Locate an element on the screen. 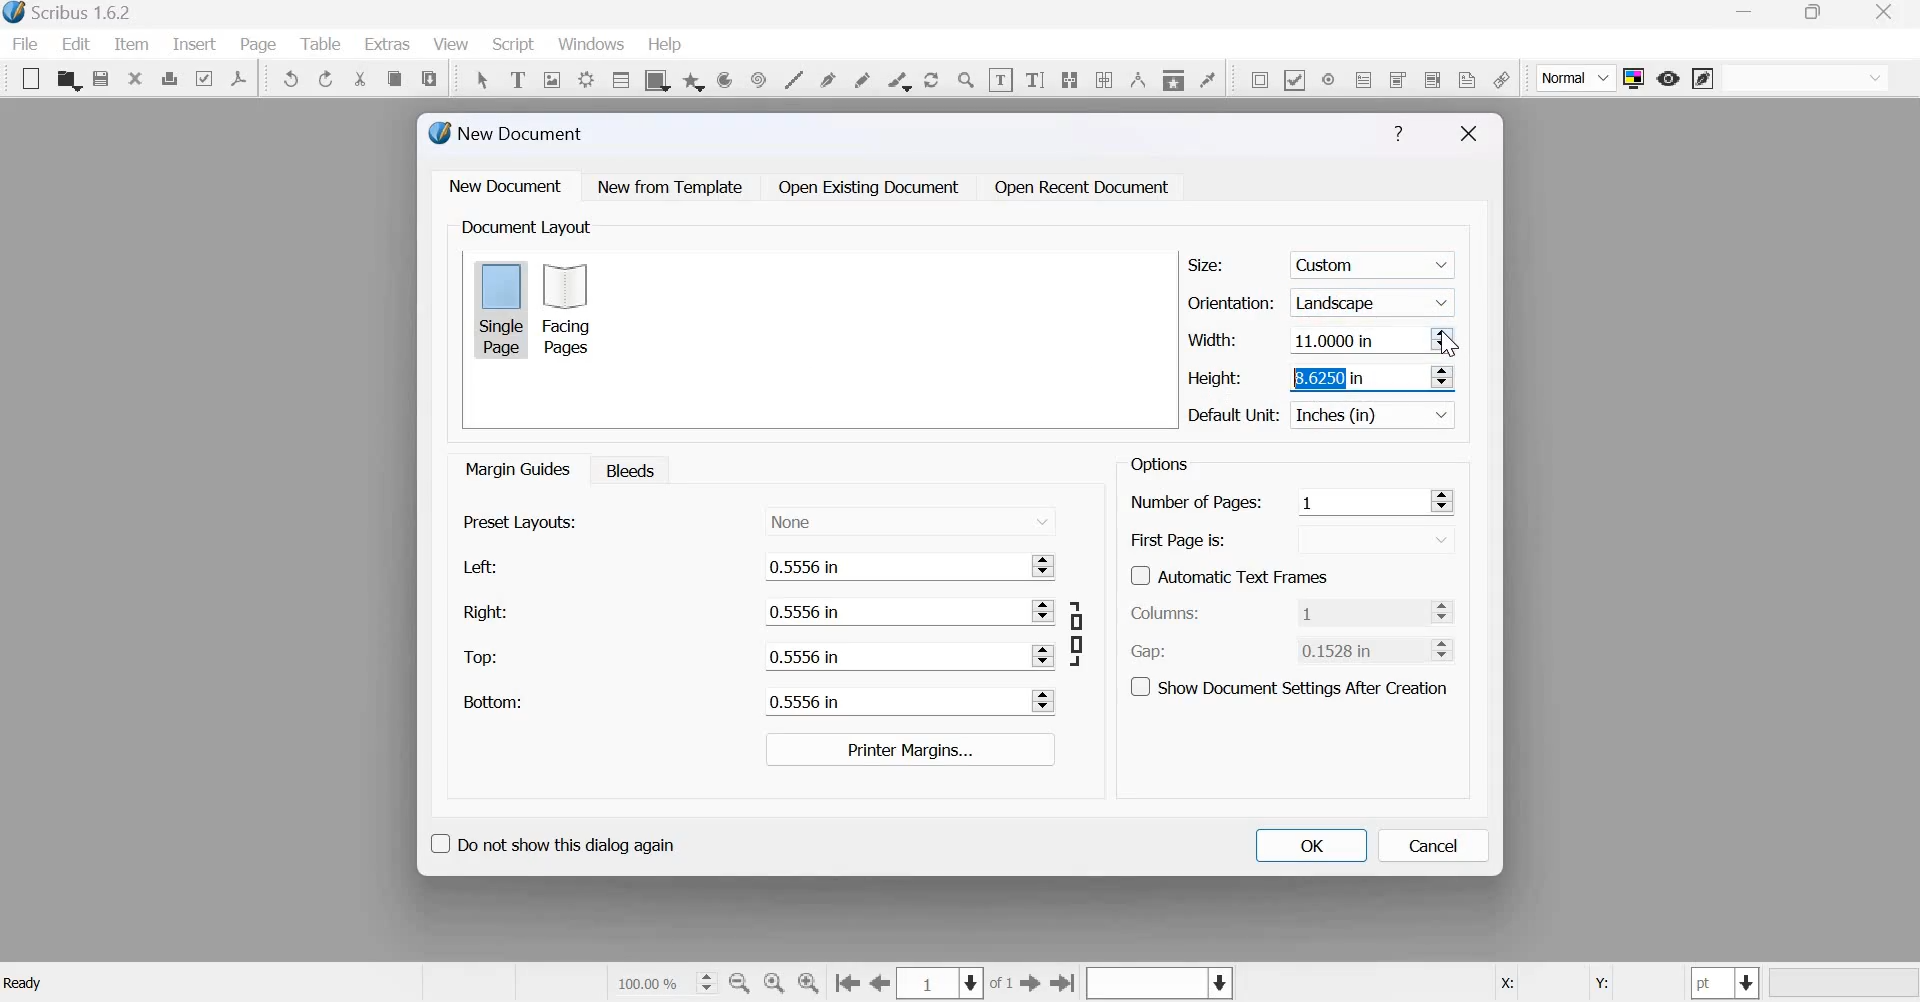 Image resolution: width=1920 pixels, height=1002 pixels. Preflight verifier is located at coordinates (203, 77).